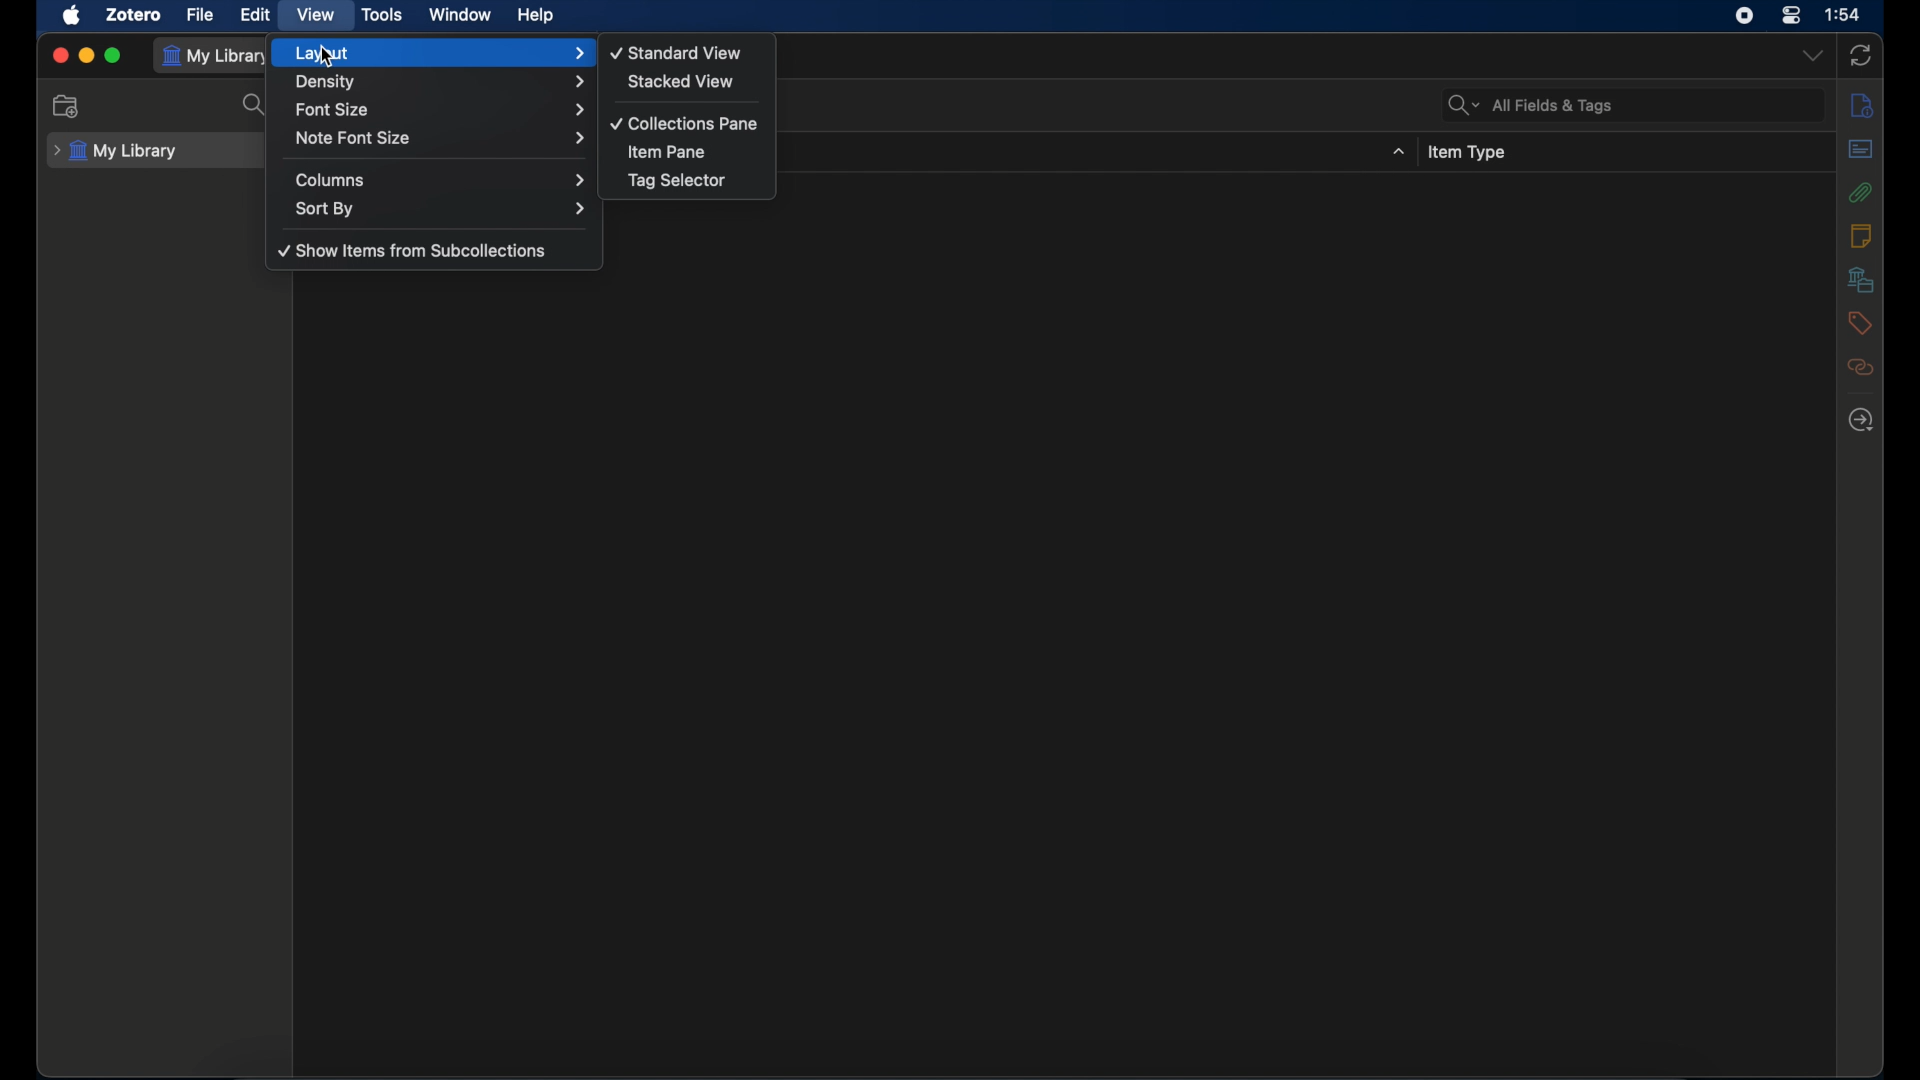 The width and height of the screenshot is (1920, 1080). What do you see at coordinates (133, 15) in the screenshot?
I see `zotero` at bounding box center [133, 15].